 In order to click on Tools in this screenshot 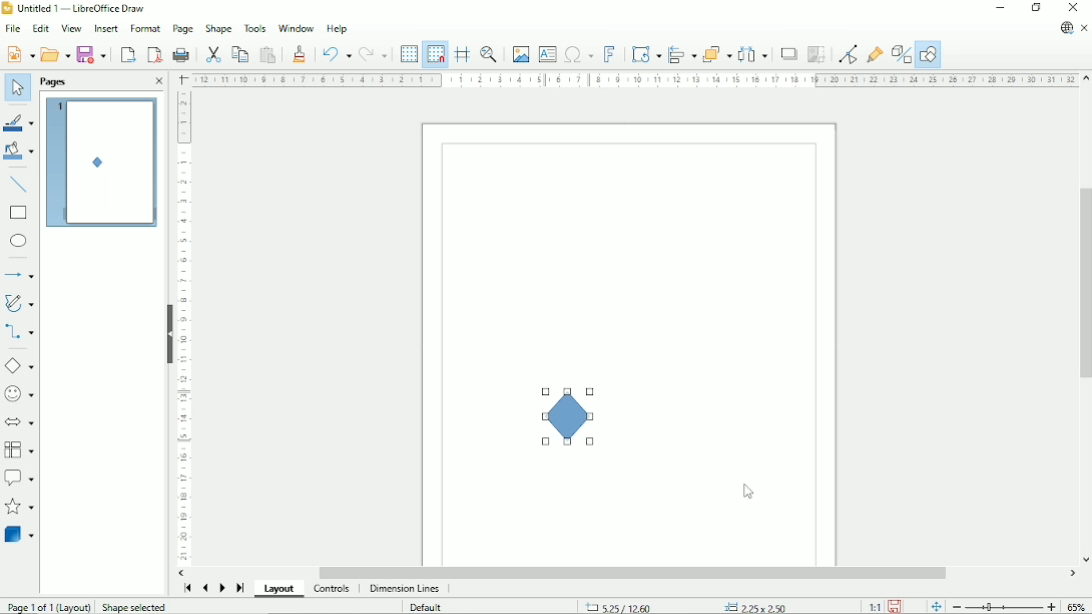, I will do `click(255, 27)`.